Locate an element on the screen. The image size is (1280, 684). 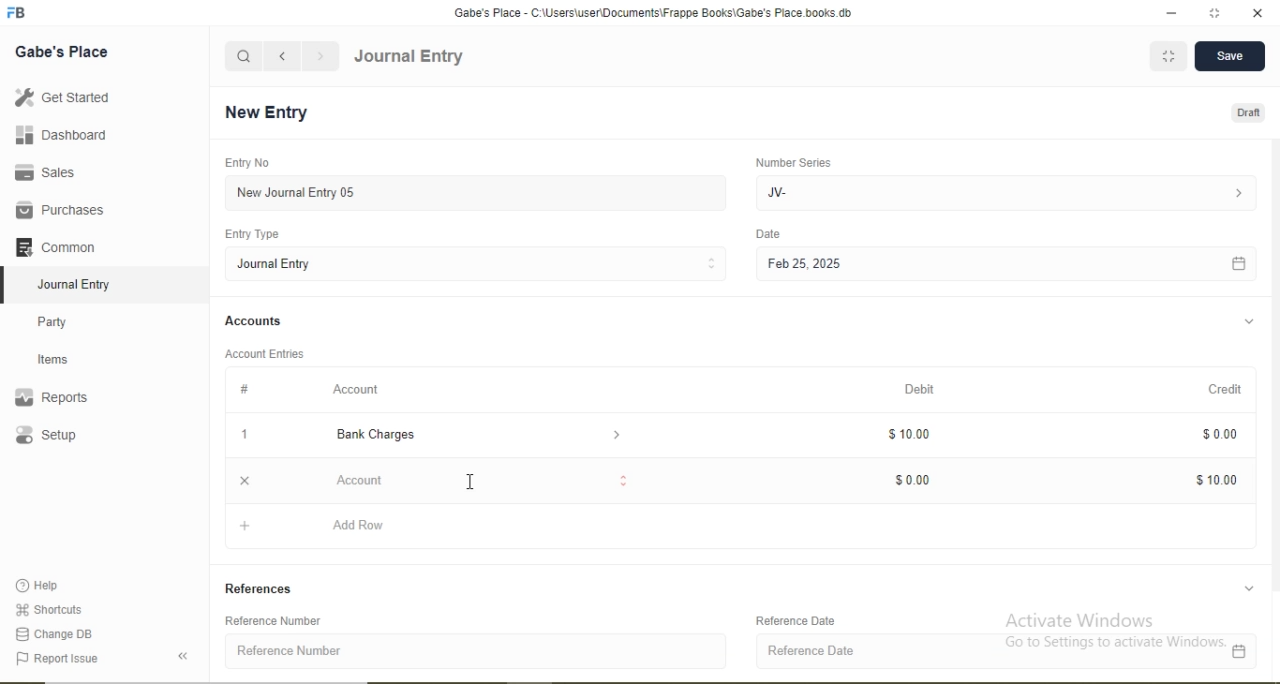
Dashboard is located at coordinates (55, 136).